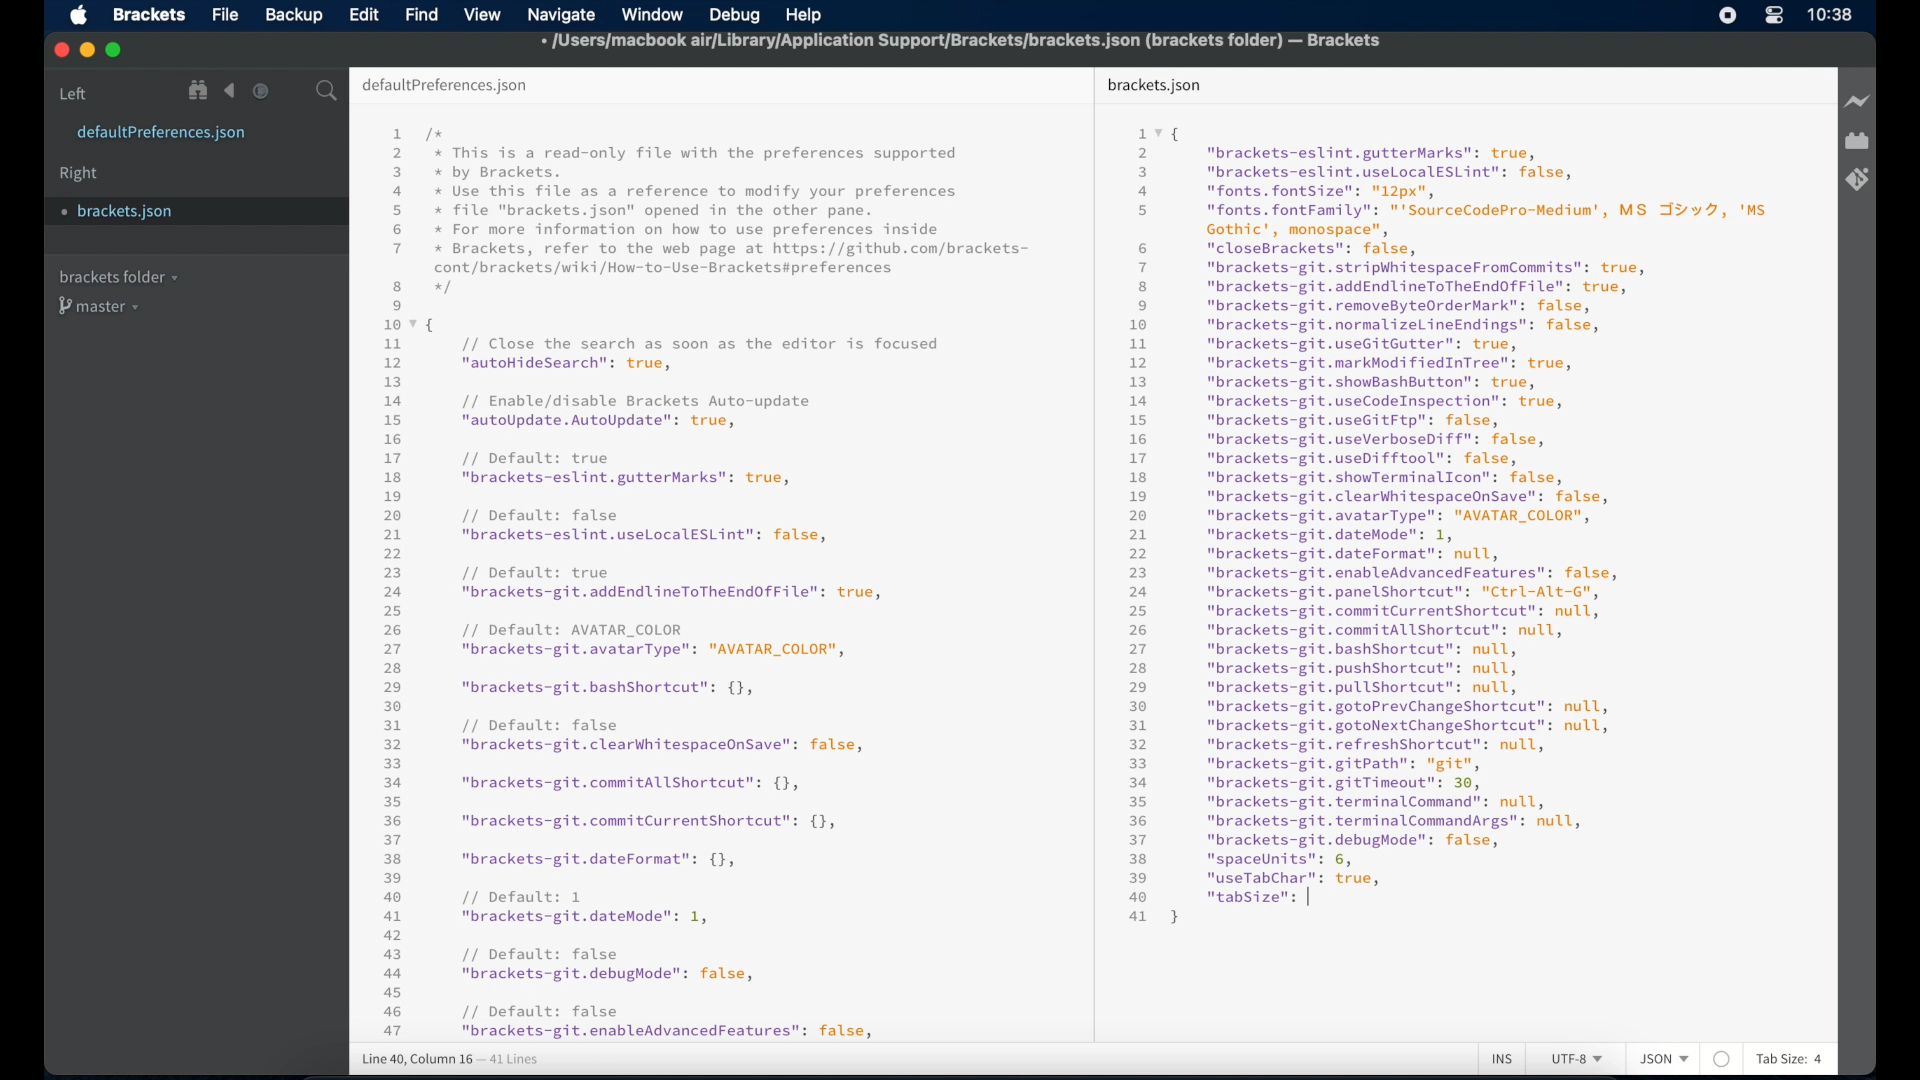 The width and height of the screenshot is (1920, 1080). What do you see at coordinates (115, 51) in the screenshot?
I see `maximize` at bounding box center [115, 51].